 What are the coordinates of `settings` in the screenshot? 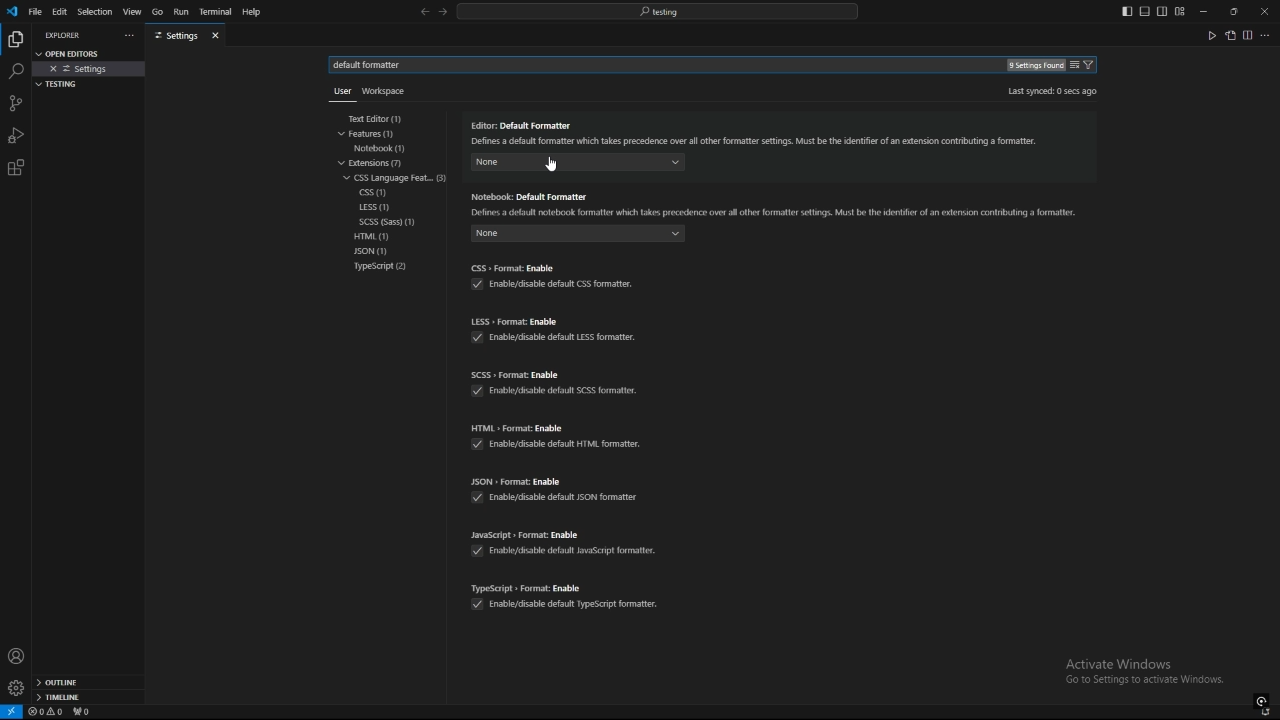 It's located at (15, 688).